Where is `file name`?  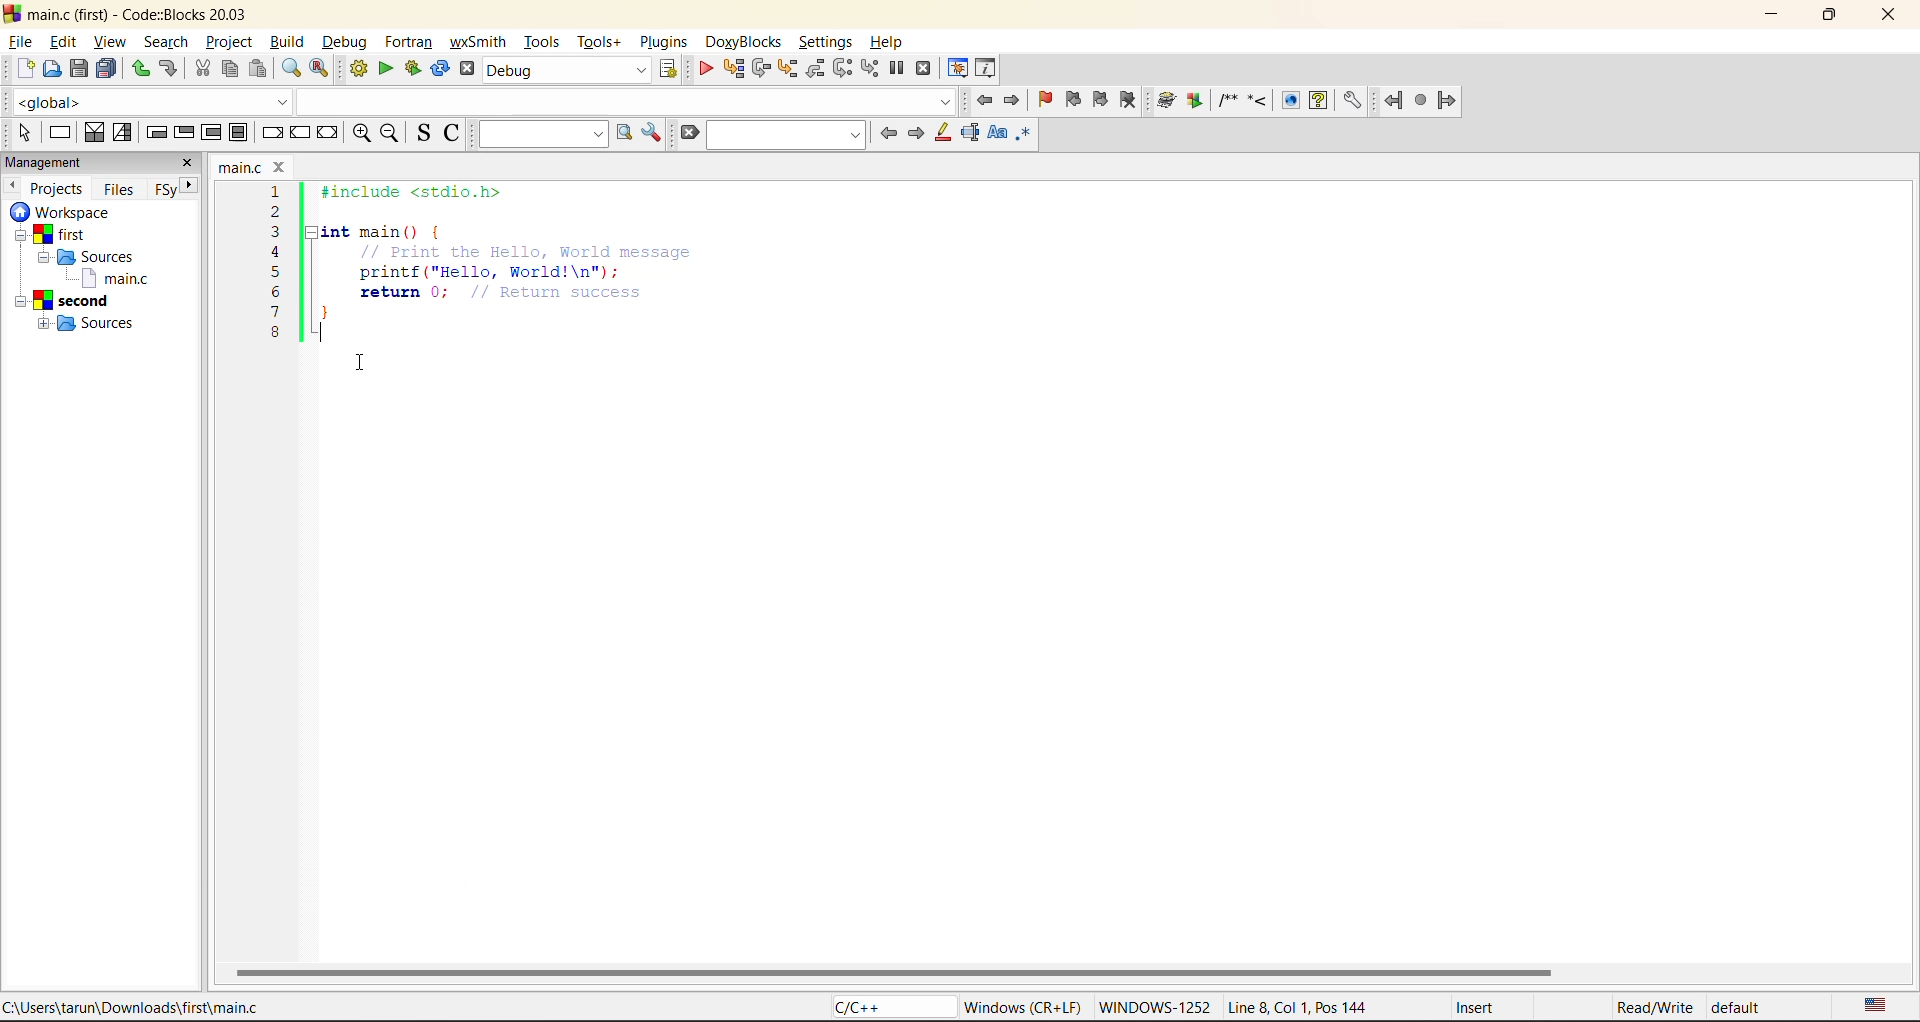 file name is located at coordinates (255, 166).